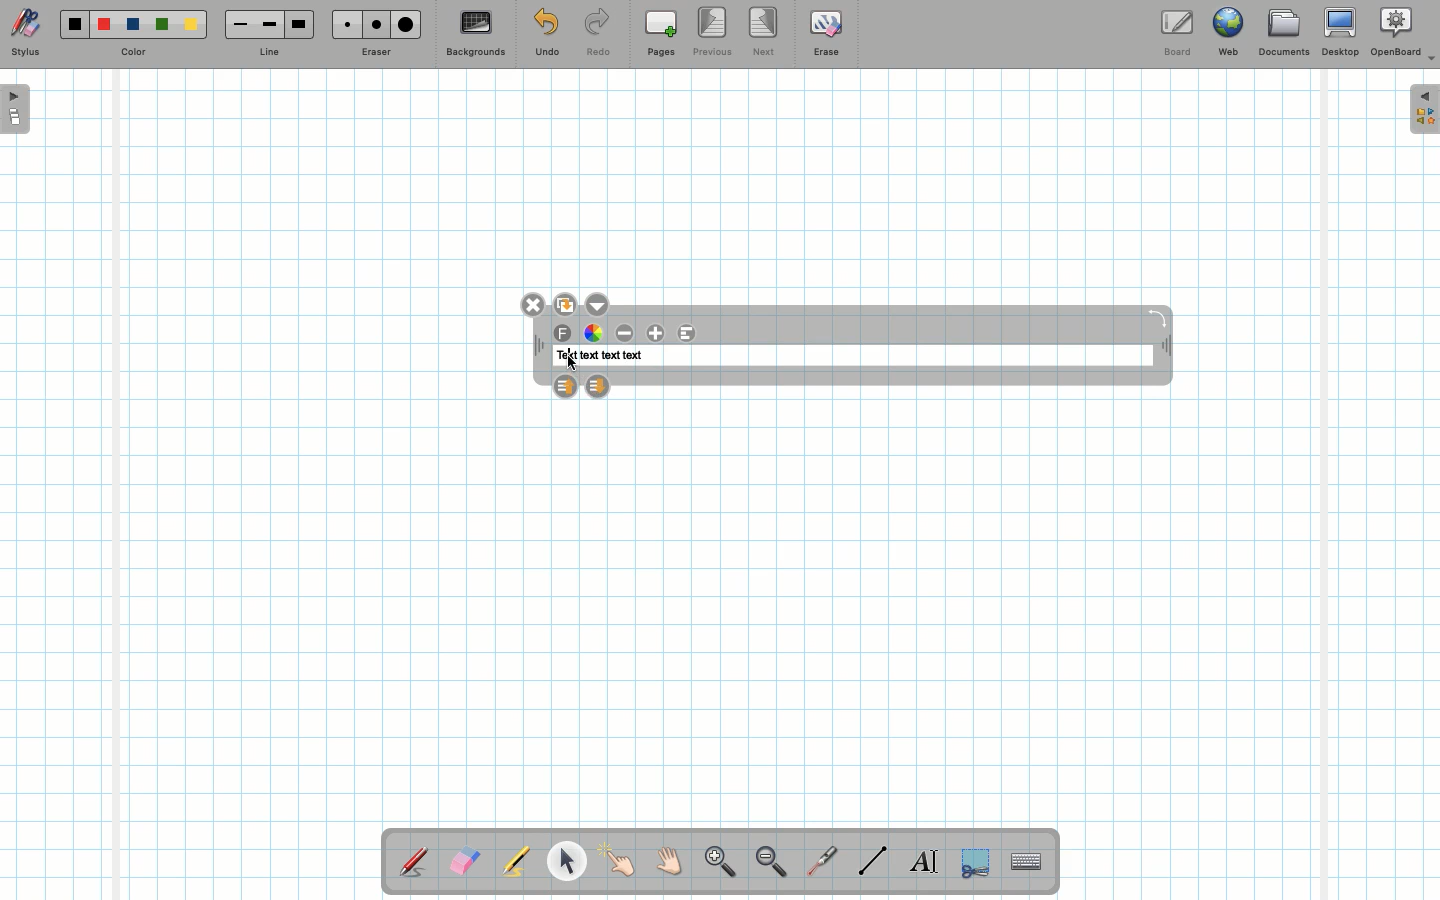 The width and height of the screenshot is (1440, 900). What do you see at coordinates (373, 24) in the screenshot?
I see `Medium eraser` at bounding box center [373, 24].